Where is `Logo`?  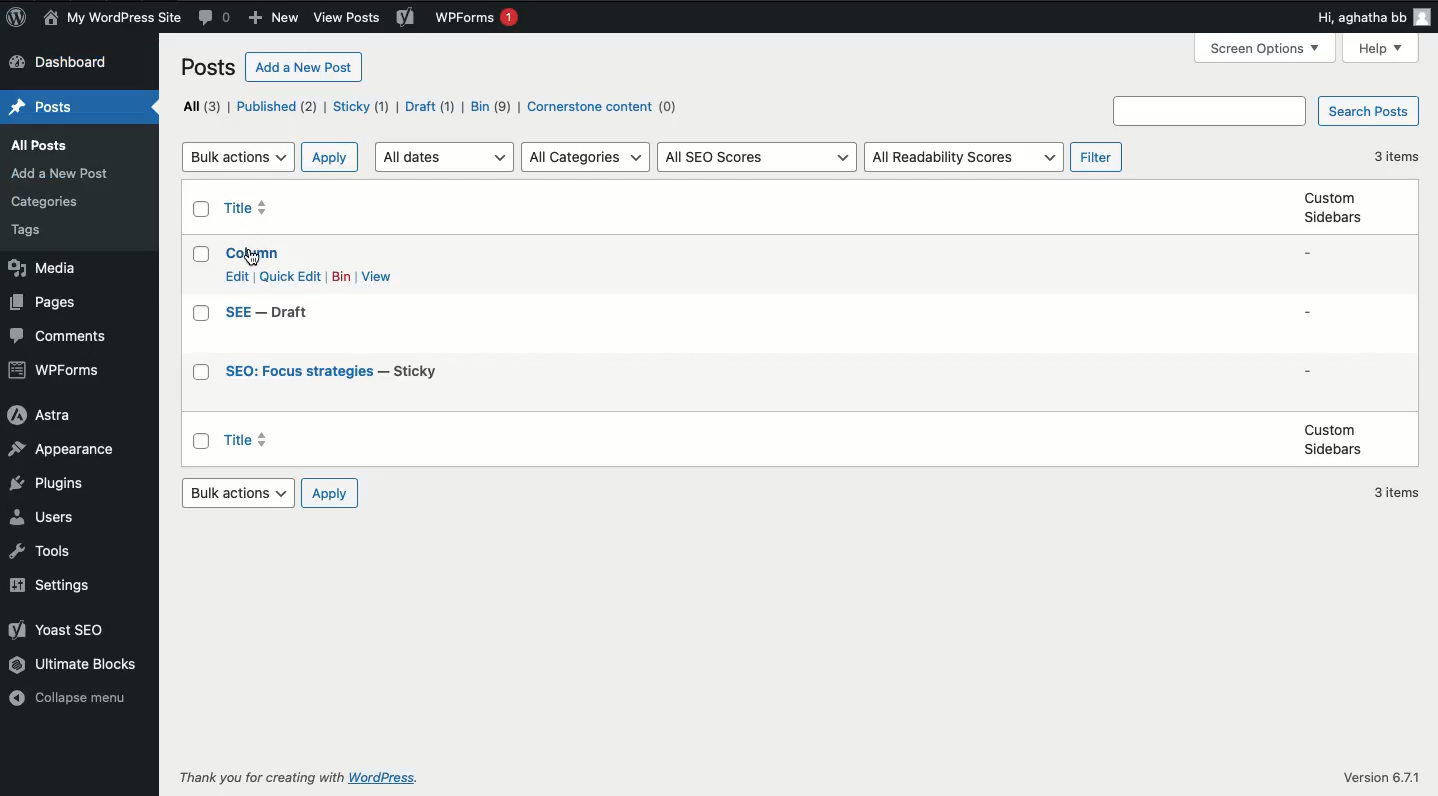 Logo is located at coordinates (17, 18).